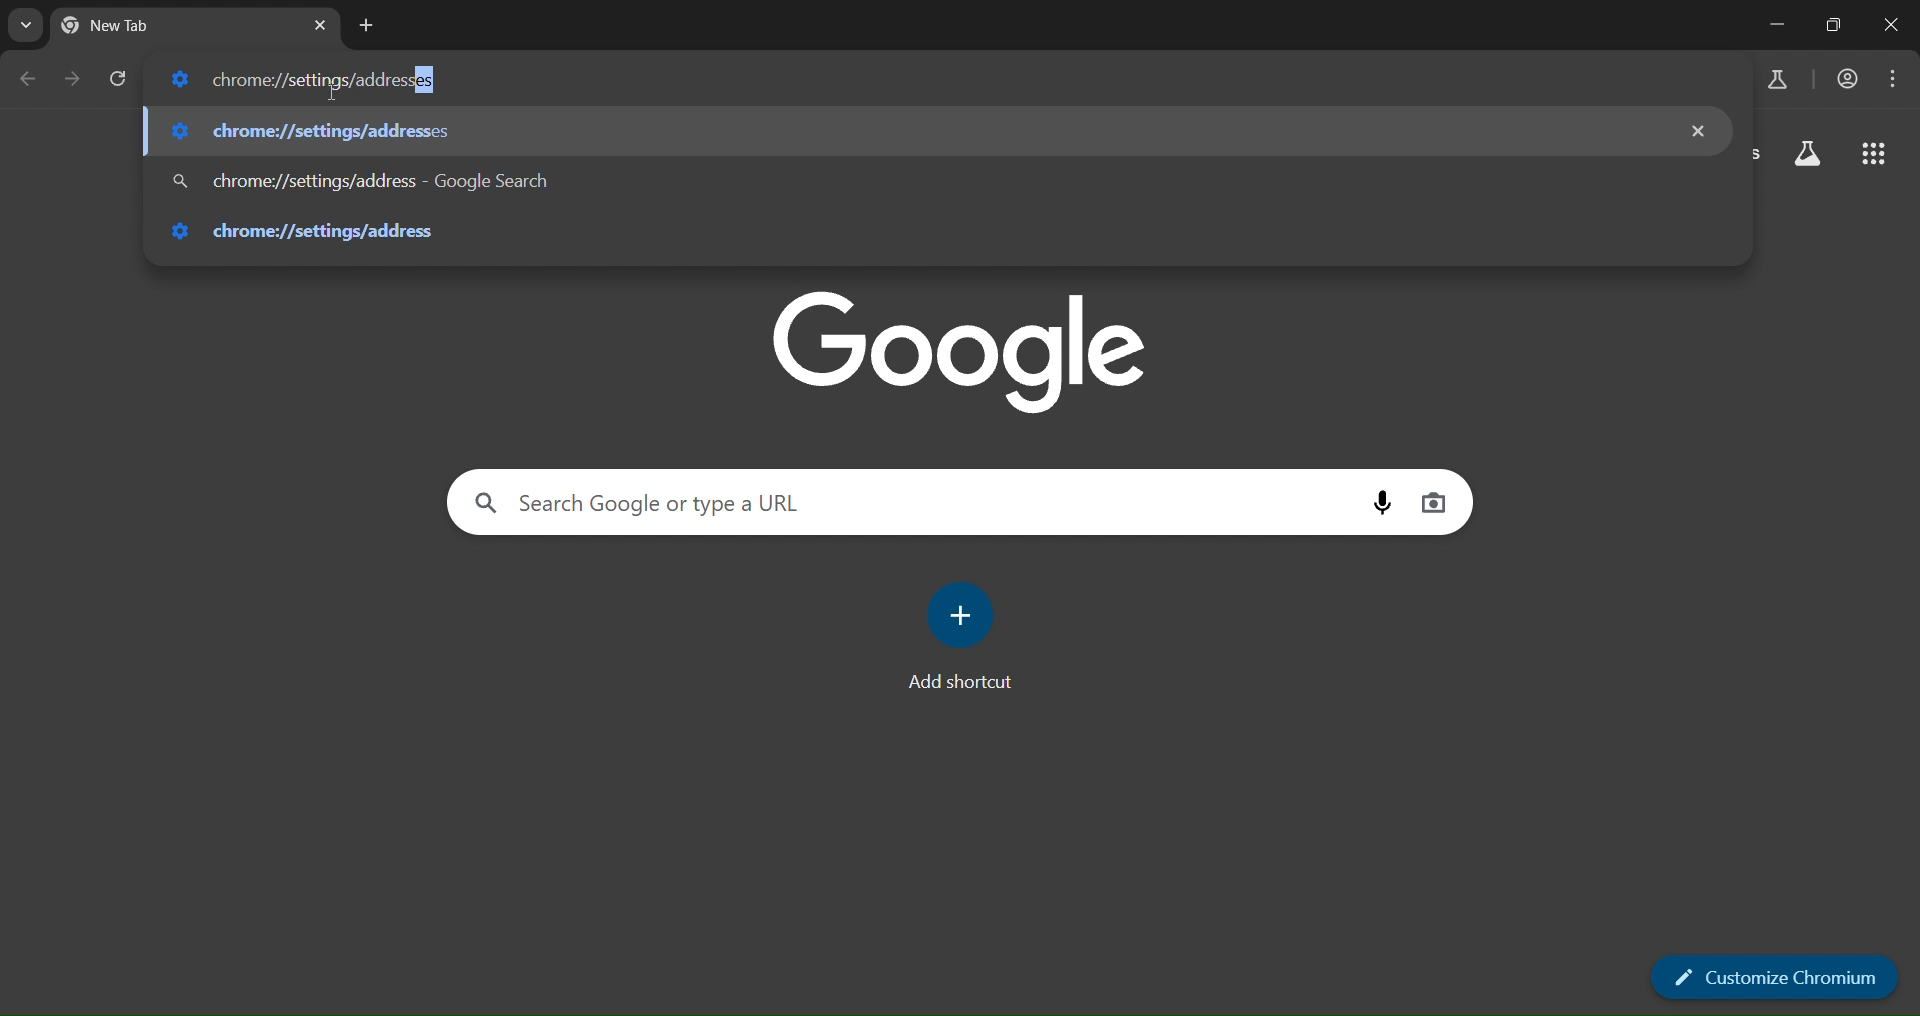 This screenshot has height=1016, width=1920. I want to click on search panel, so click(1775, 81).